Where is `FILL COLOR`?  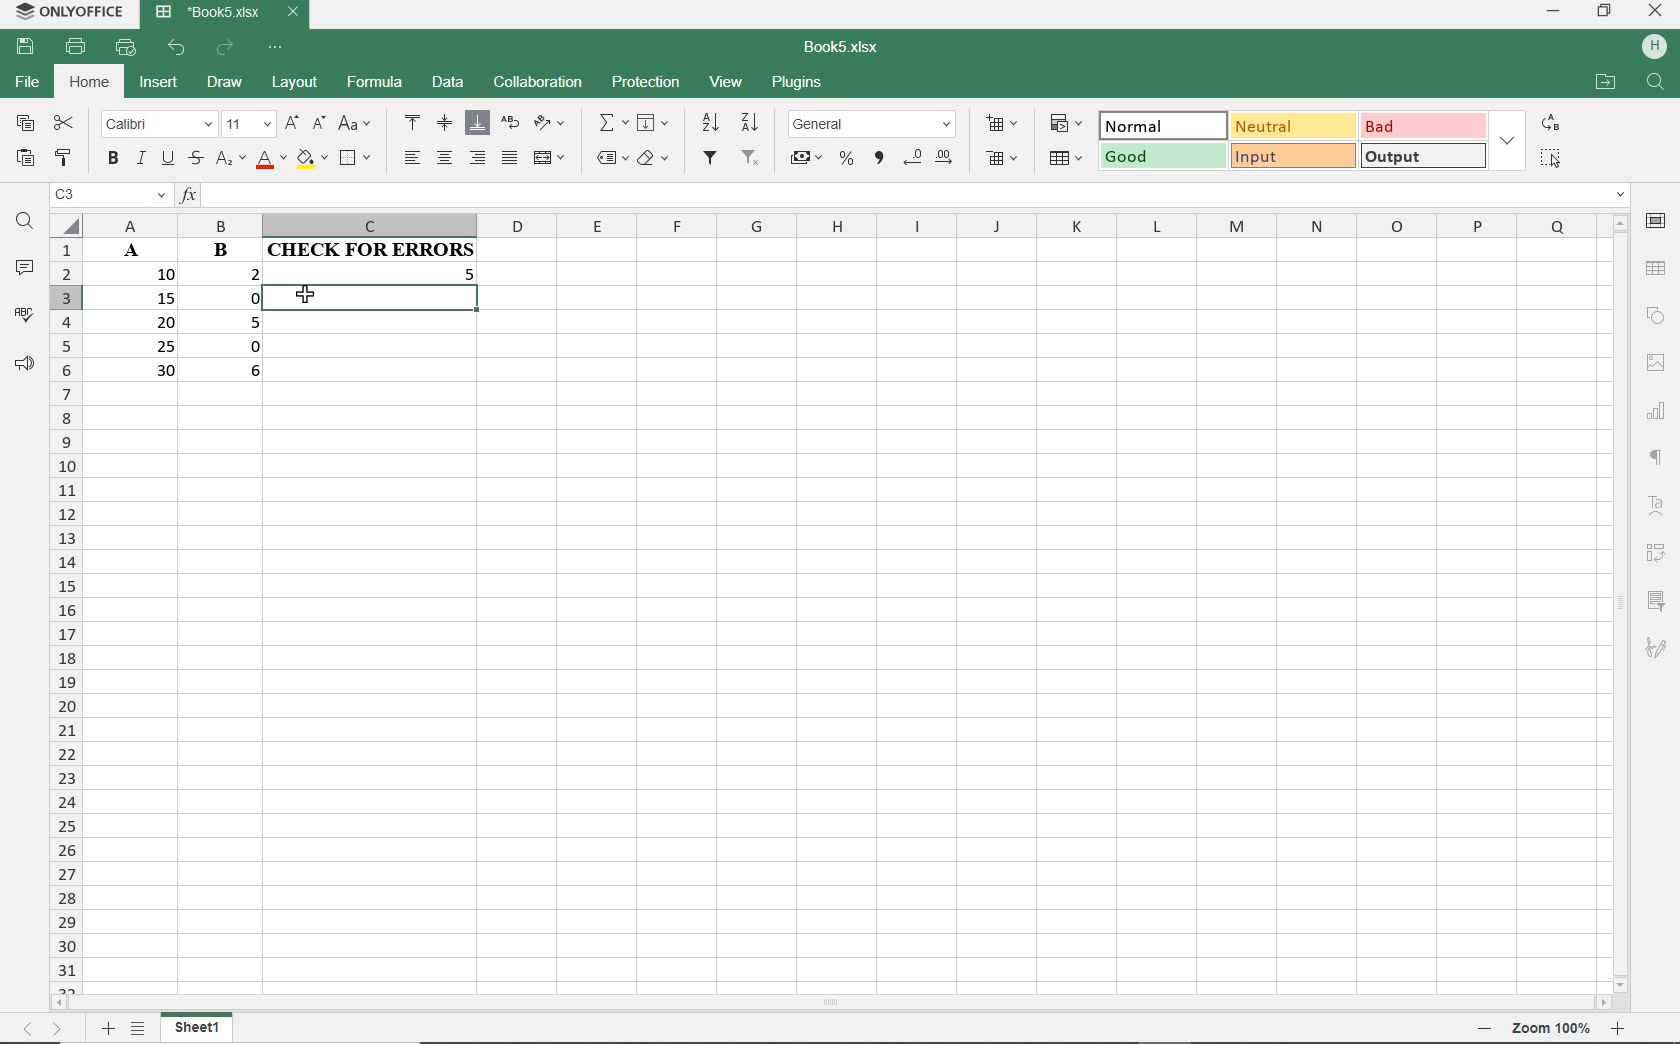 FILL COLOR is located at coordinates (311, 161).